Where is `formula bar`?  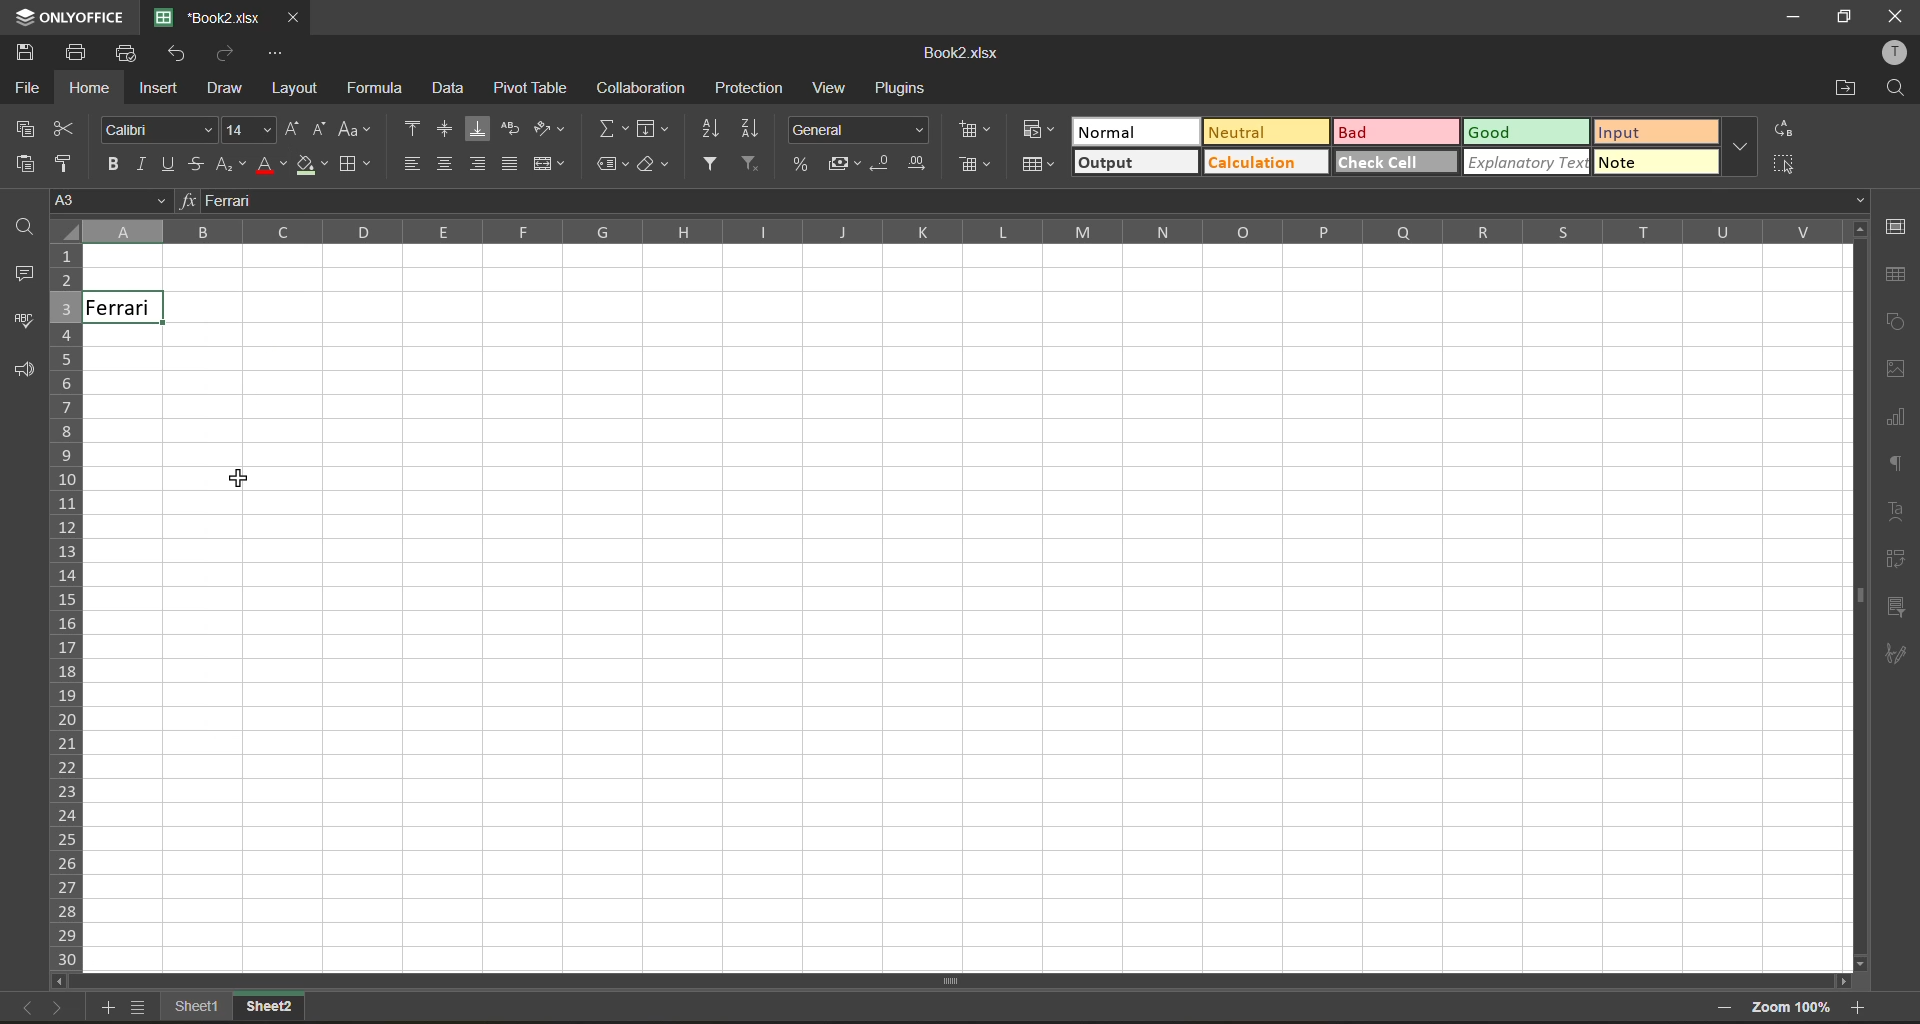
formula bar is located at coordinates (1014, 199).